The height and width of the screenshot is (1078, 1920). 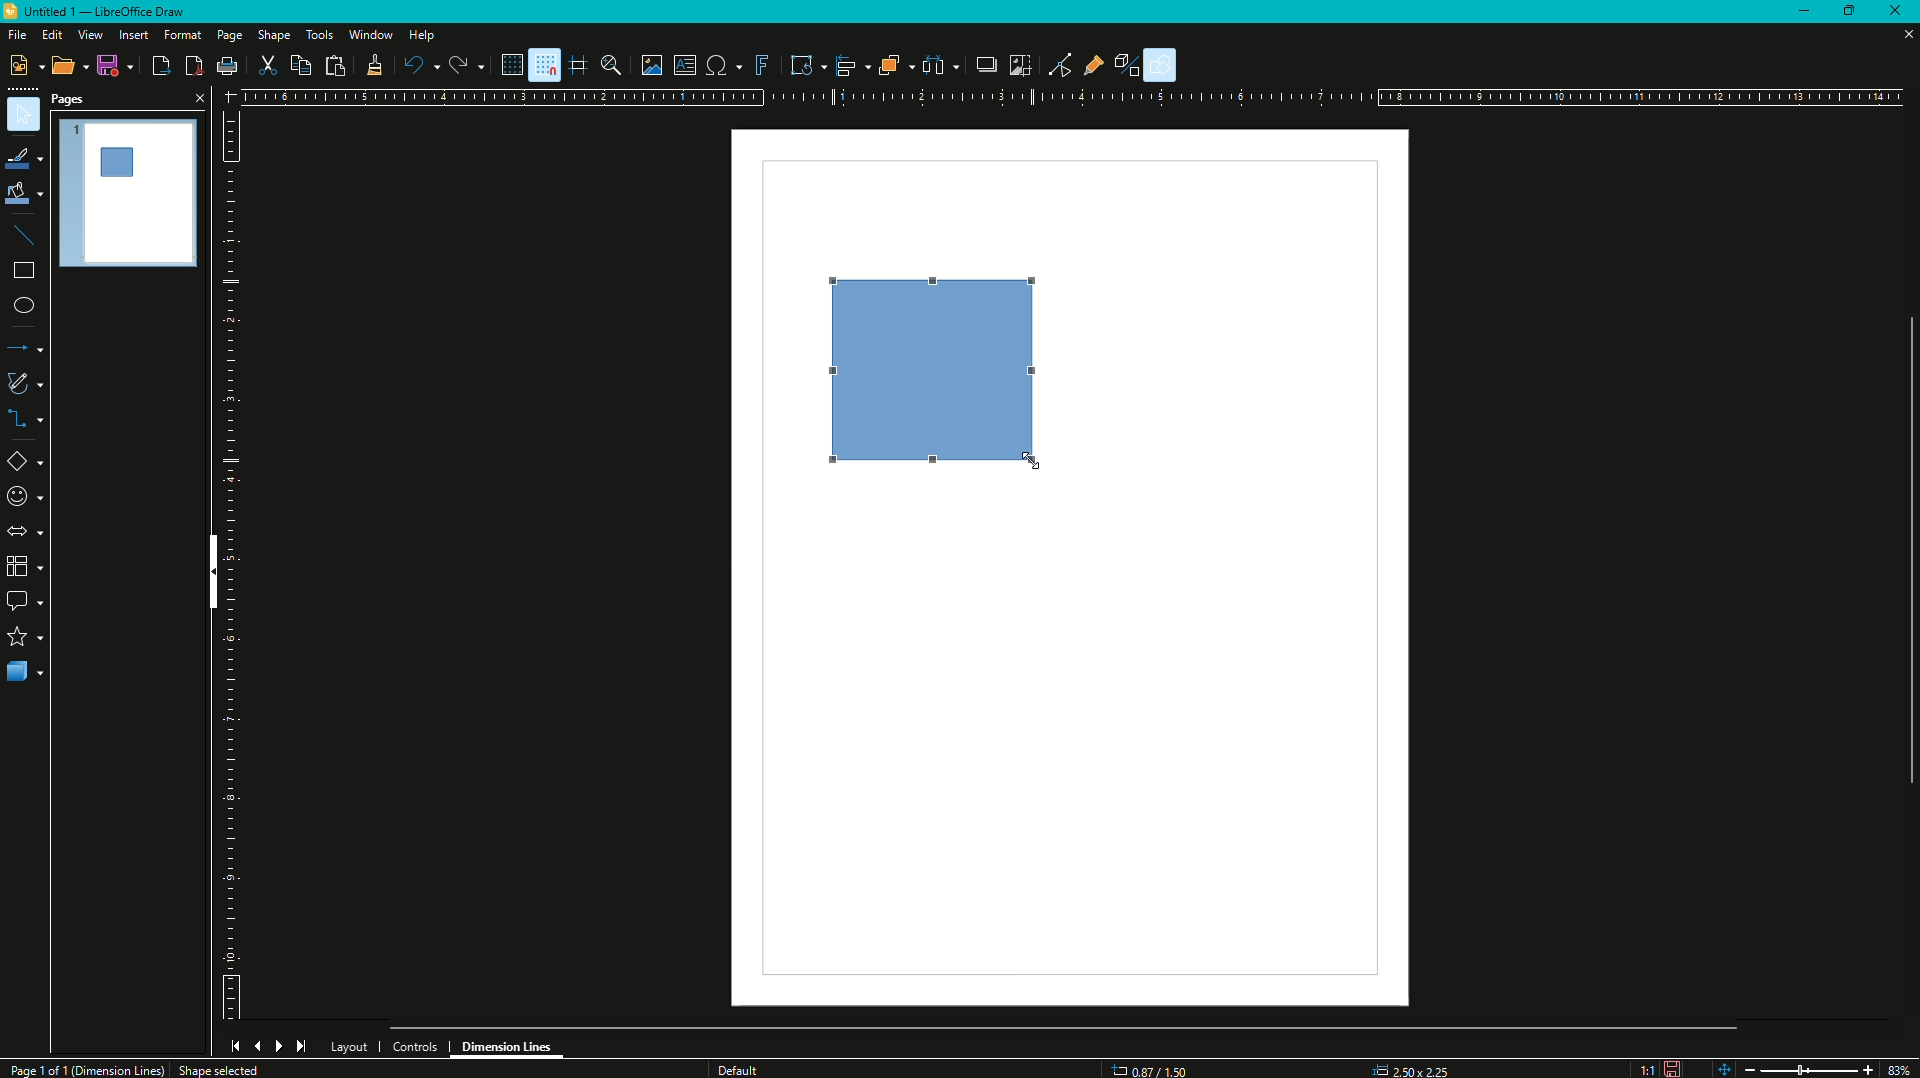 What do you see at coordinates (615, 65) in the screenshot?
I see `Zoom and Pan` at bounding box center [615, 65].